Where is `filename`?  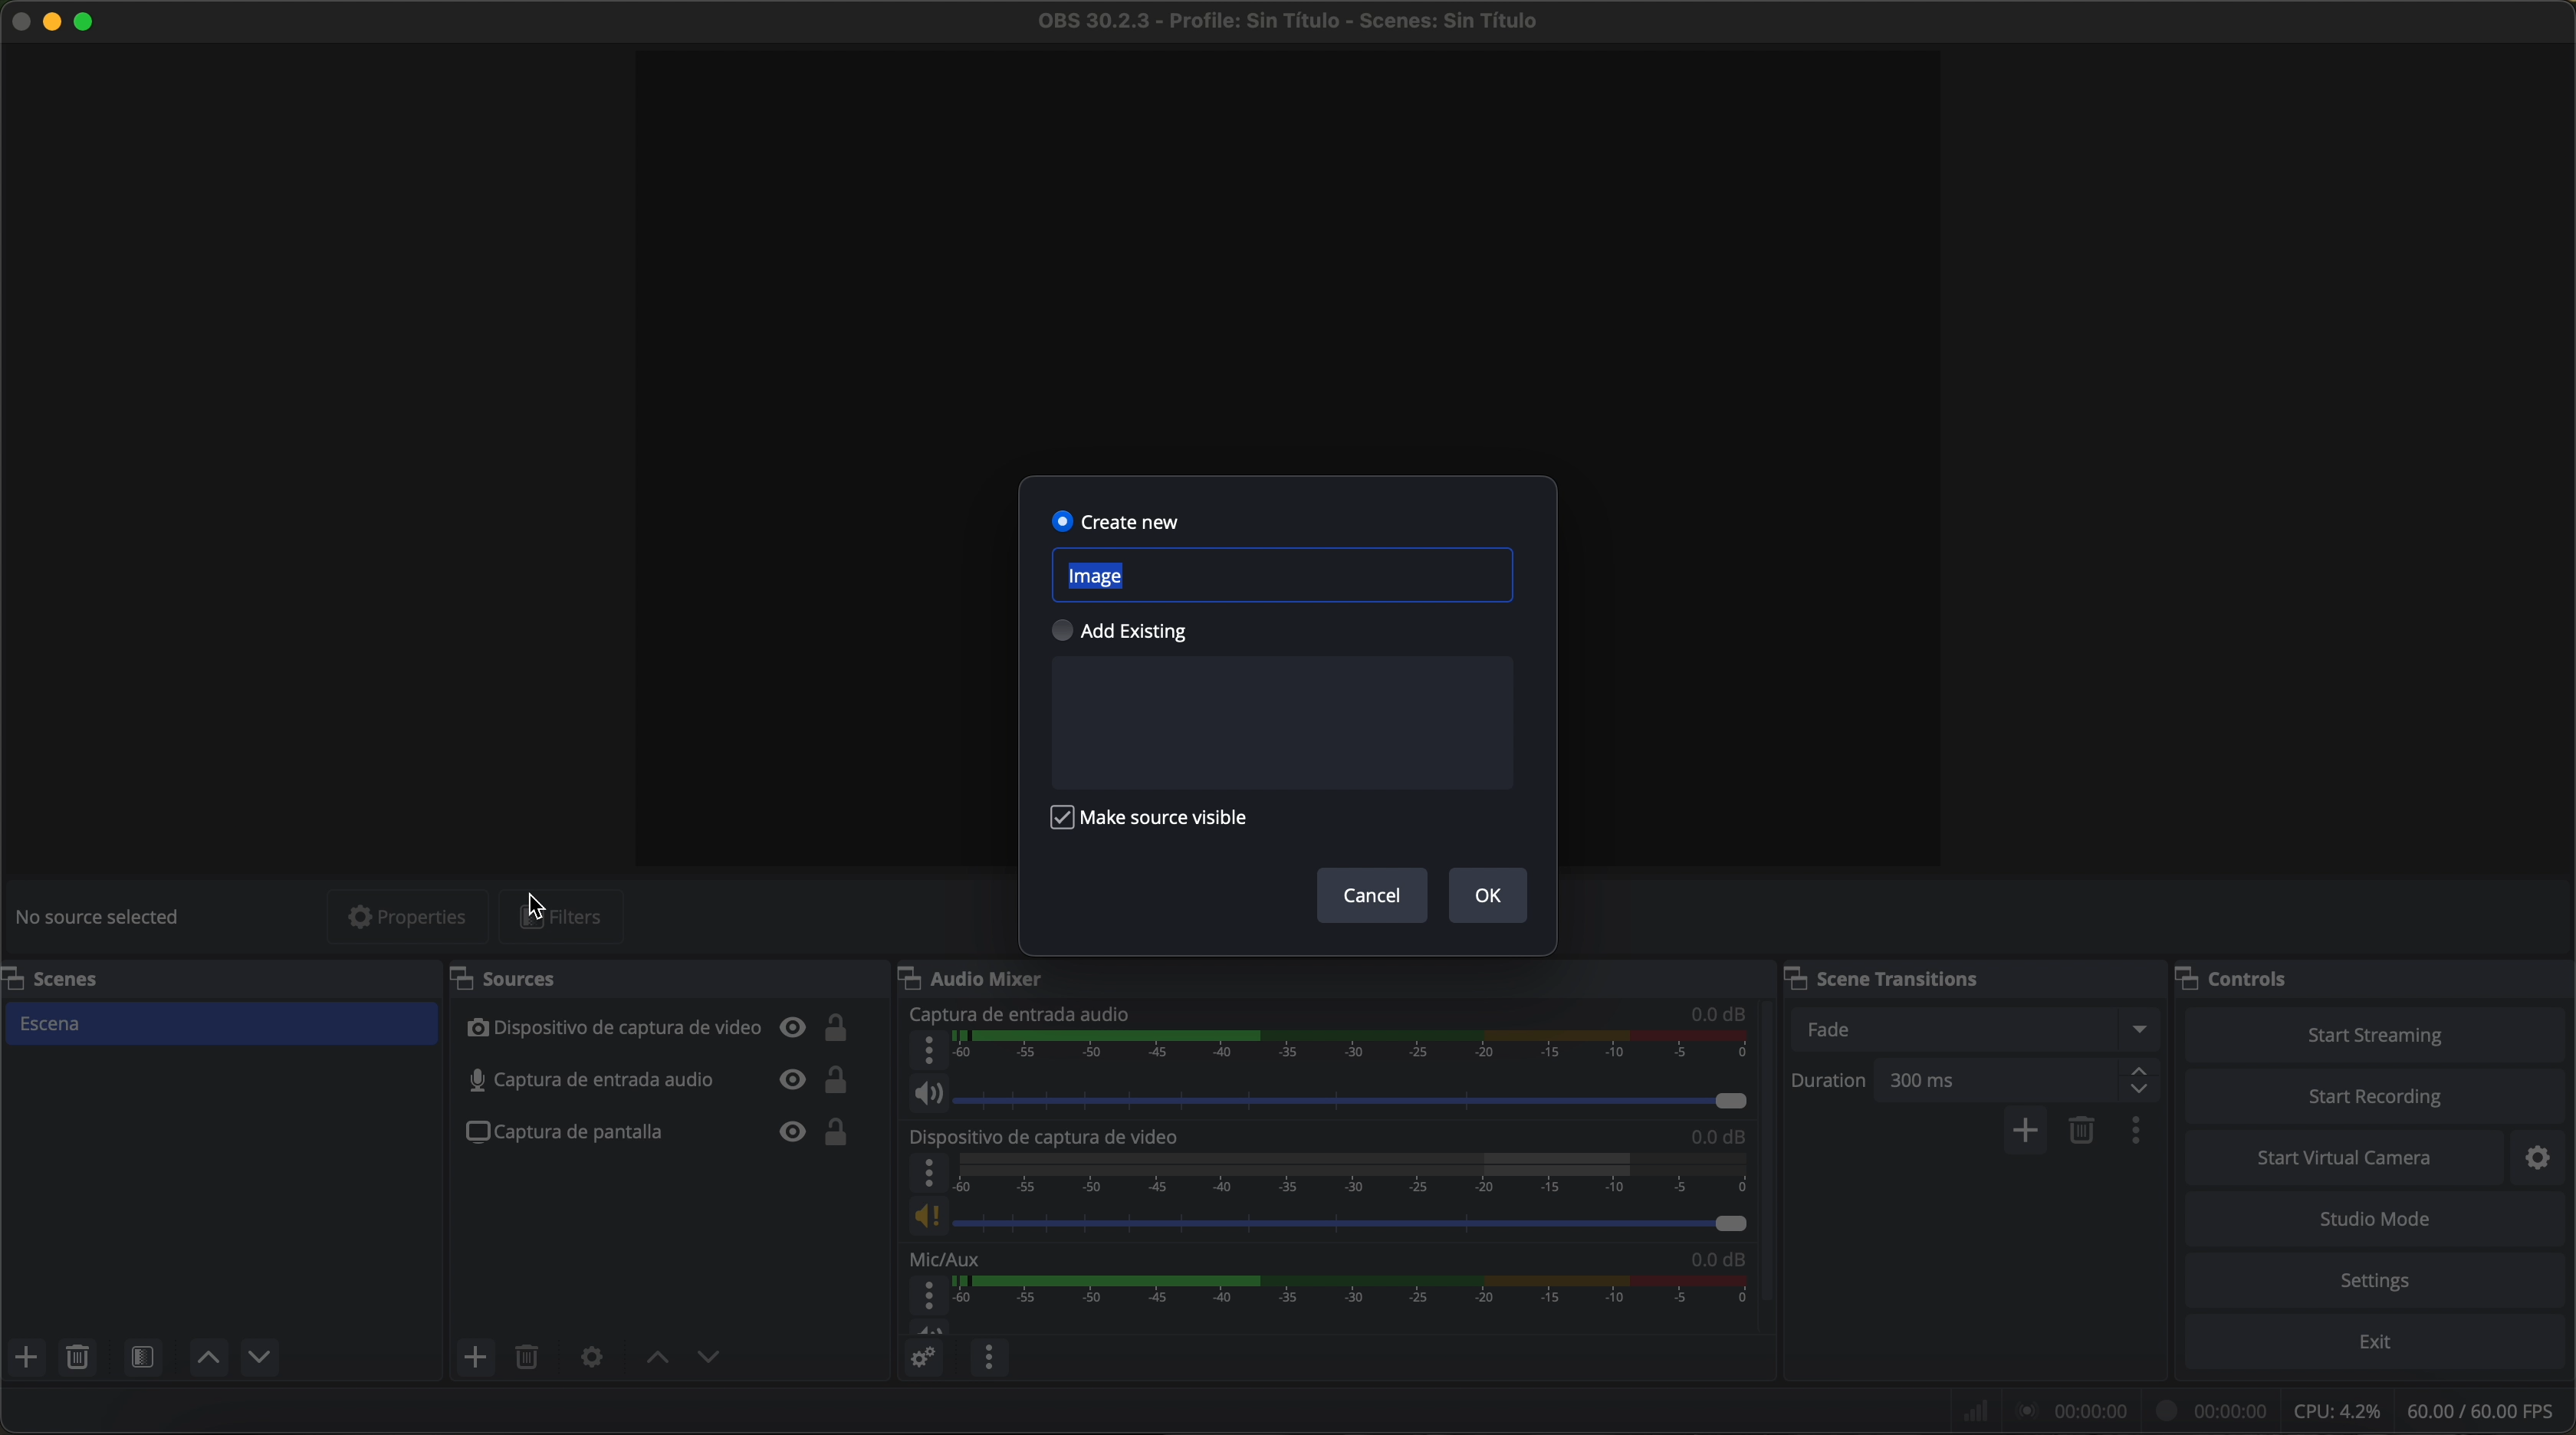
filename is located at coordinates (1291, 21).